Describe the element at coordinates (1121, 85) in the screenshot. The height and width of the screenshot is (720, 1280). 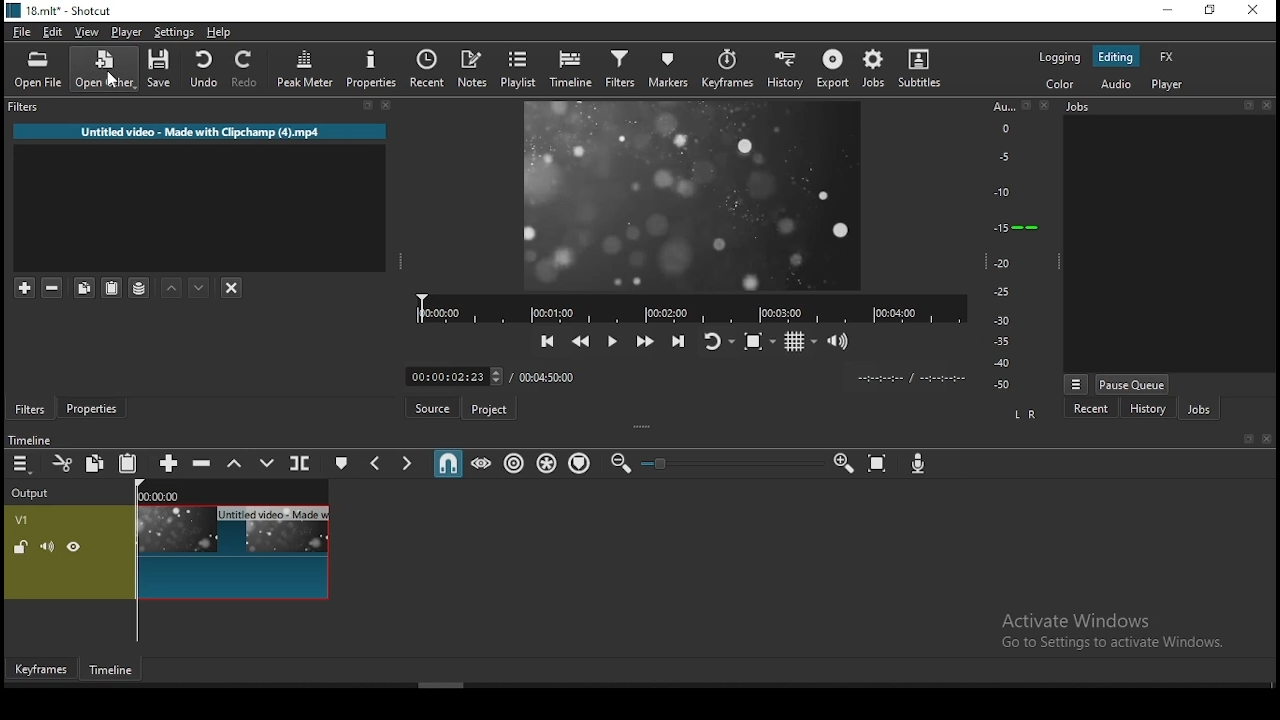
I see `audio` at that location.